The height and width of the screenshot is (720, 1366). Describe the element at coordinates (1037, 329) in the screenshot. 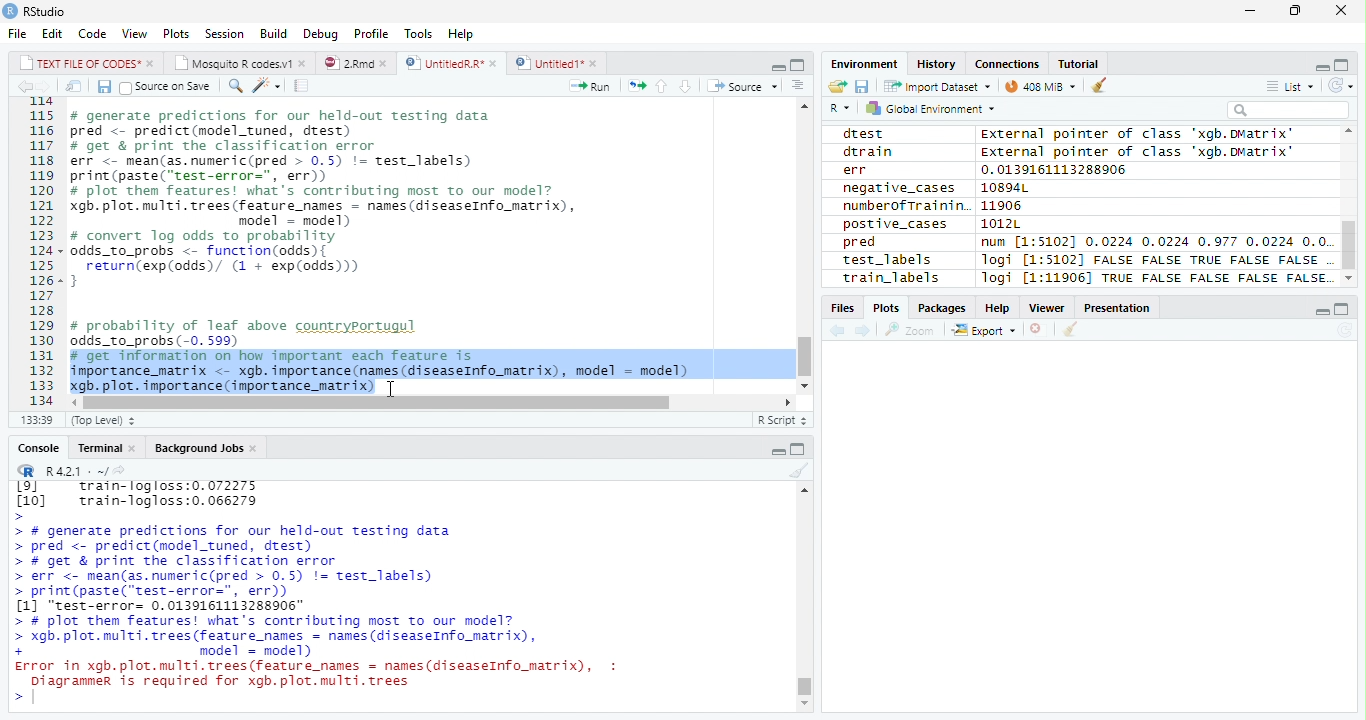

I see `Delete` at that location.